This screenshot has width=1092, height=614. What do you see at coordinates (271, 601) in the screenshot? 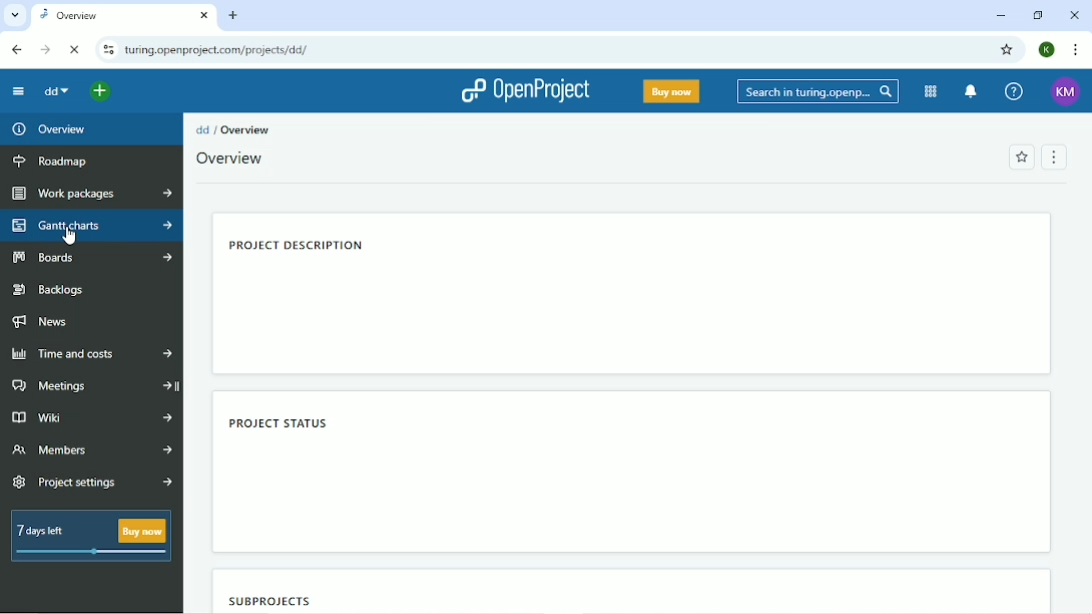
I see `Subprojects` at bounding box center [271, 601].